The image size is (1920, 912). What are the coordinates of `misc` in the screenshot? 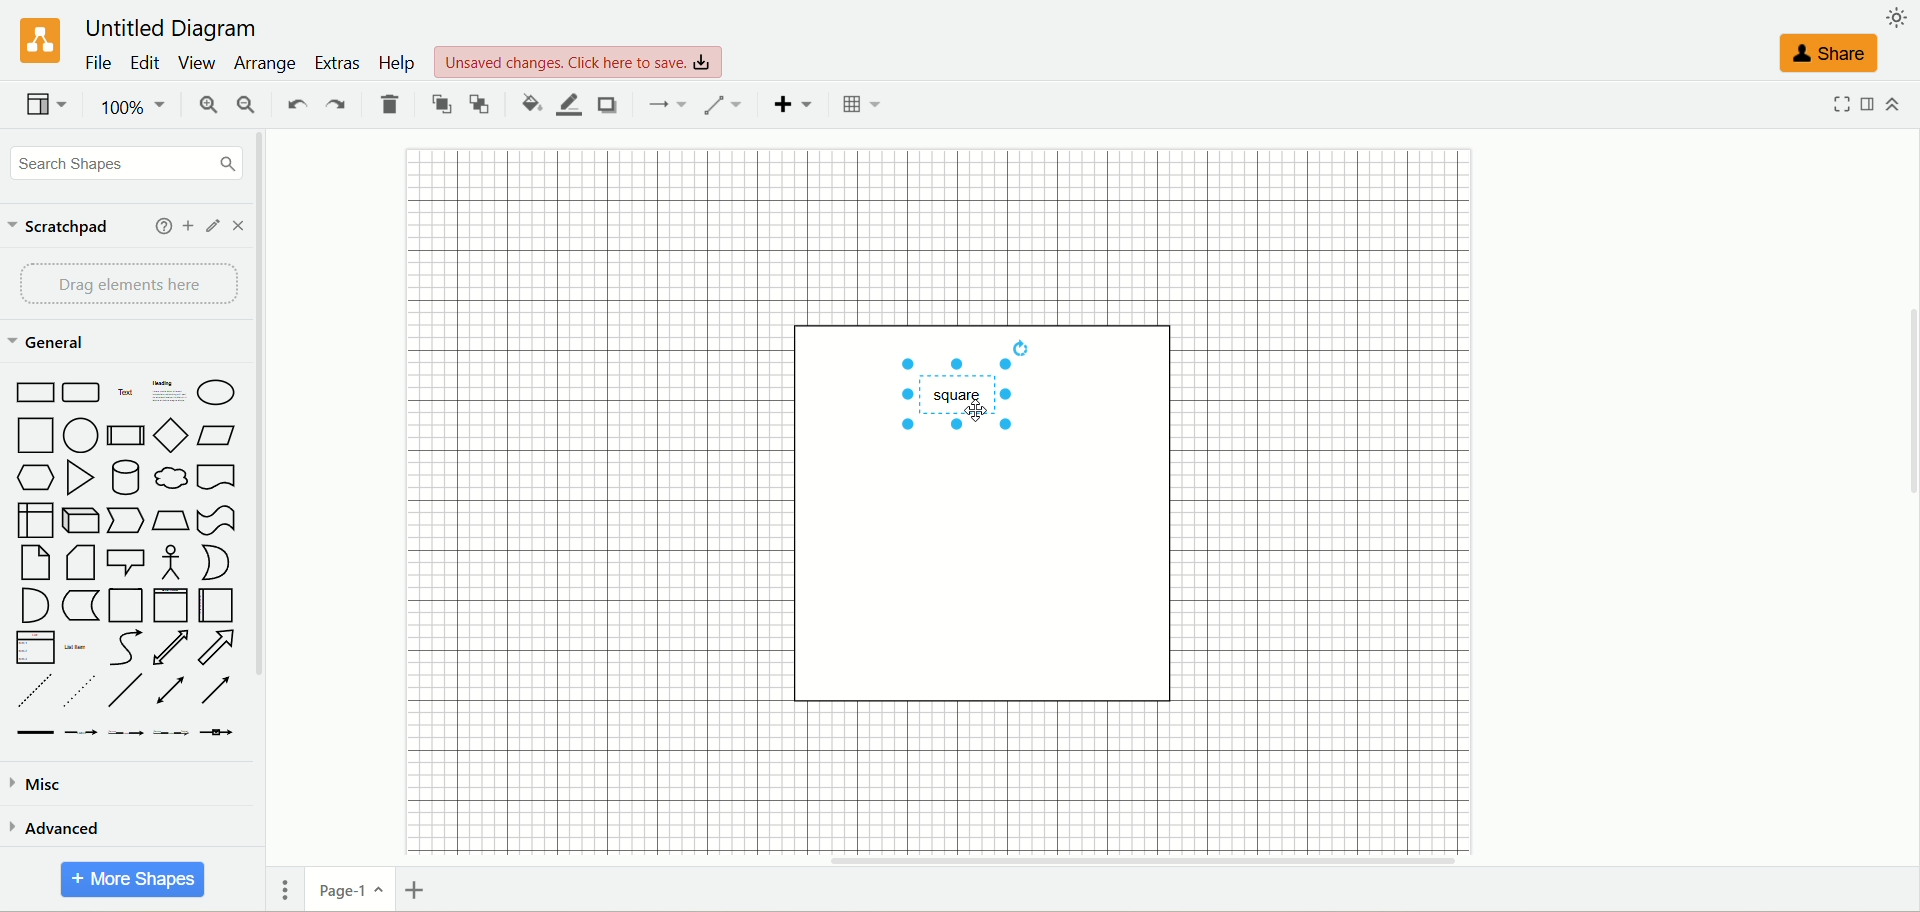 It's located at (44, 781).